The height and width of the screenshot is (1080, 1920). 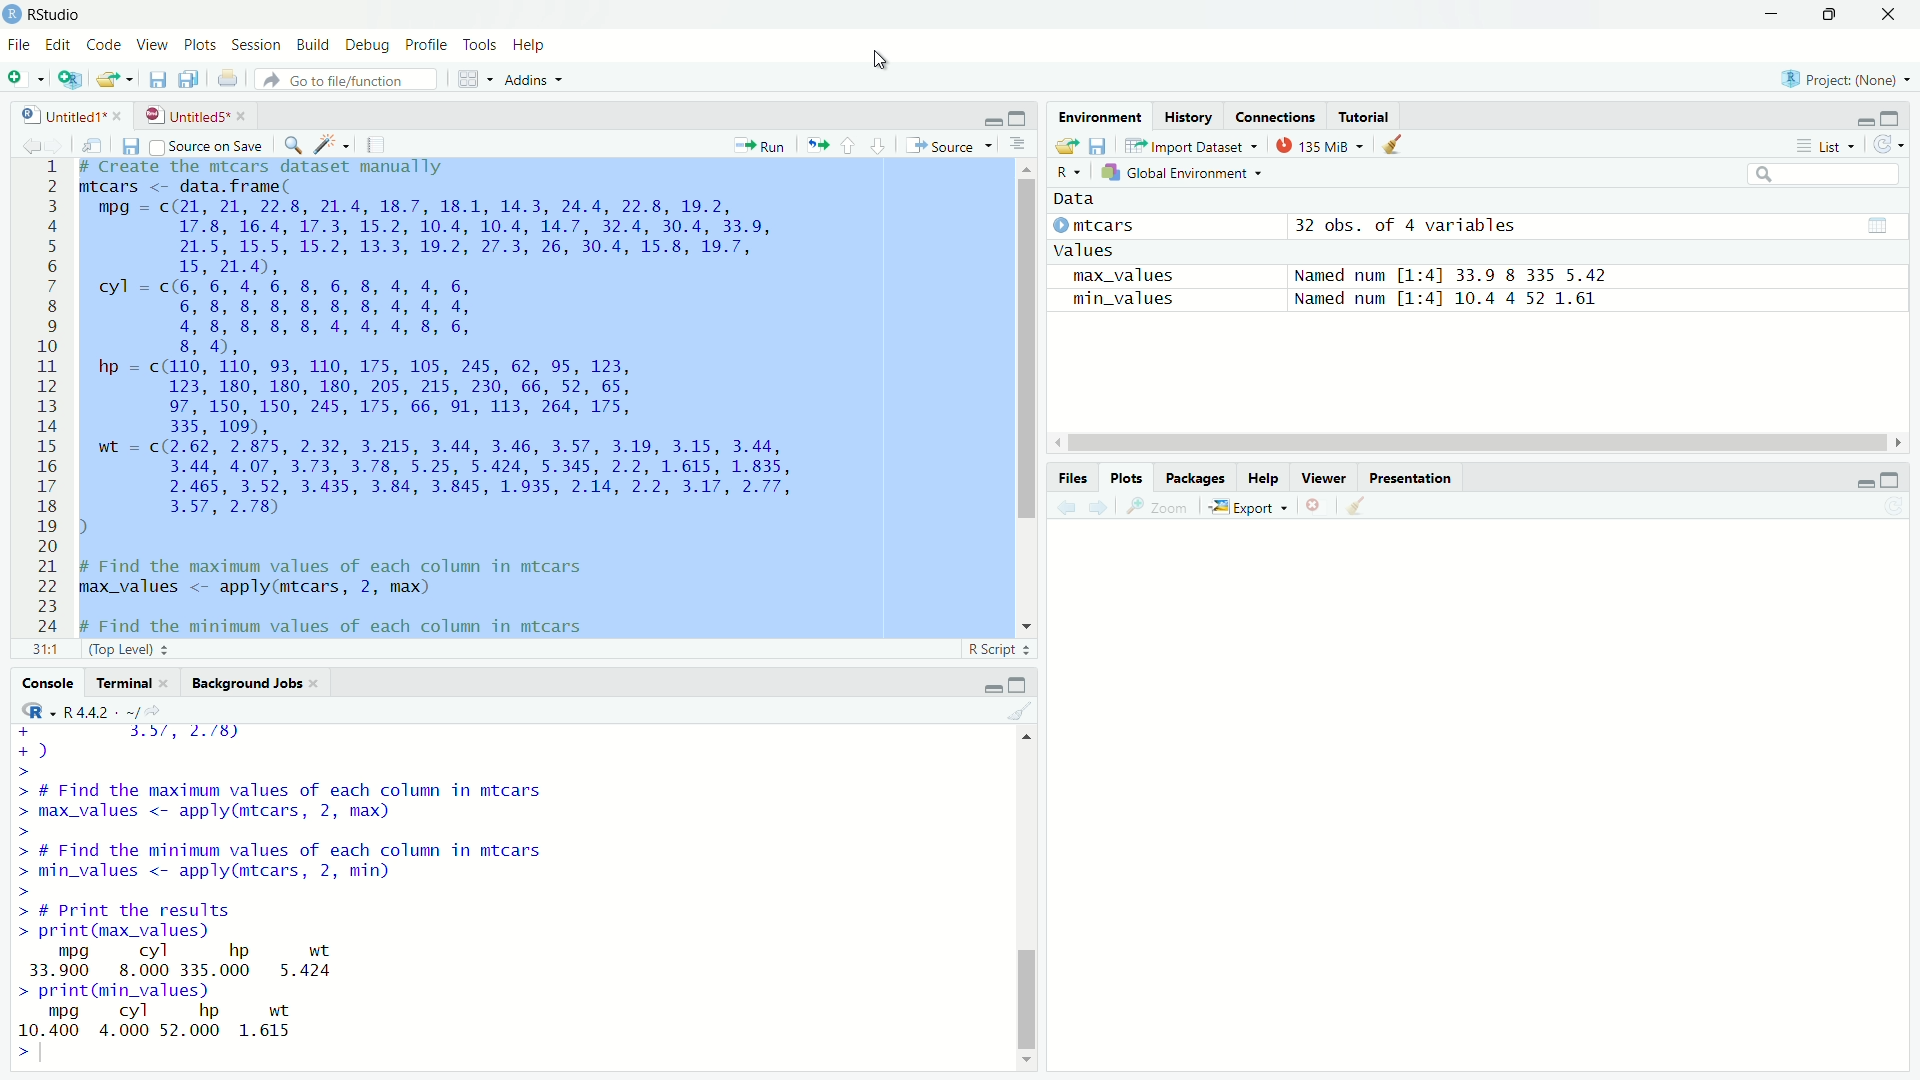 What do you see at coordinates (312, 45) in the screenshot?
I see `Build` at bounding box center [312, 45].